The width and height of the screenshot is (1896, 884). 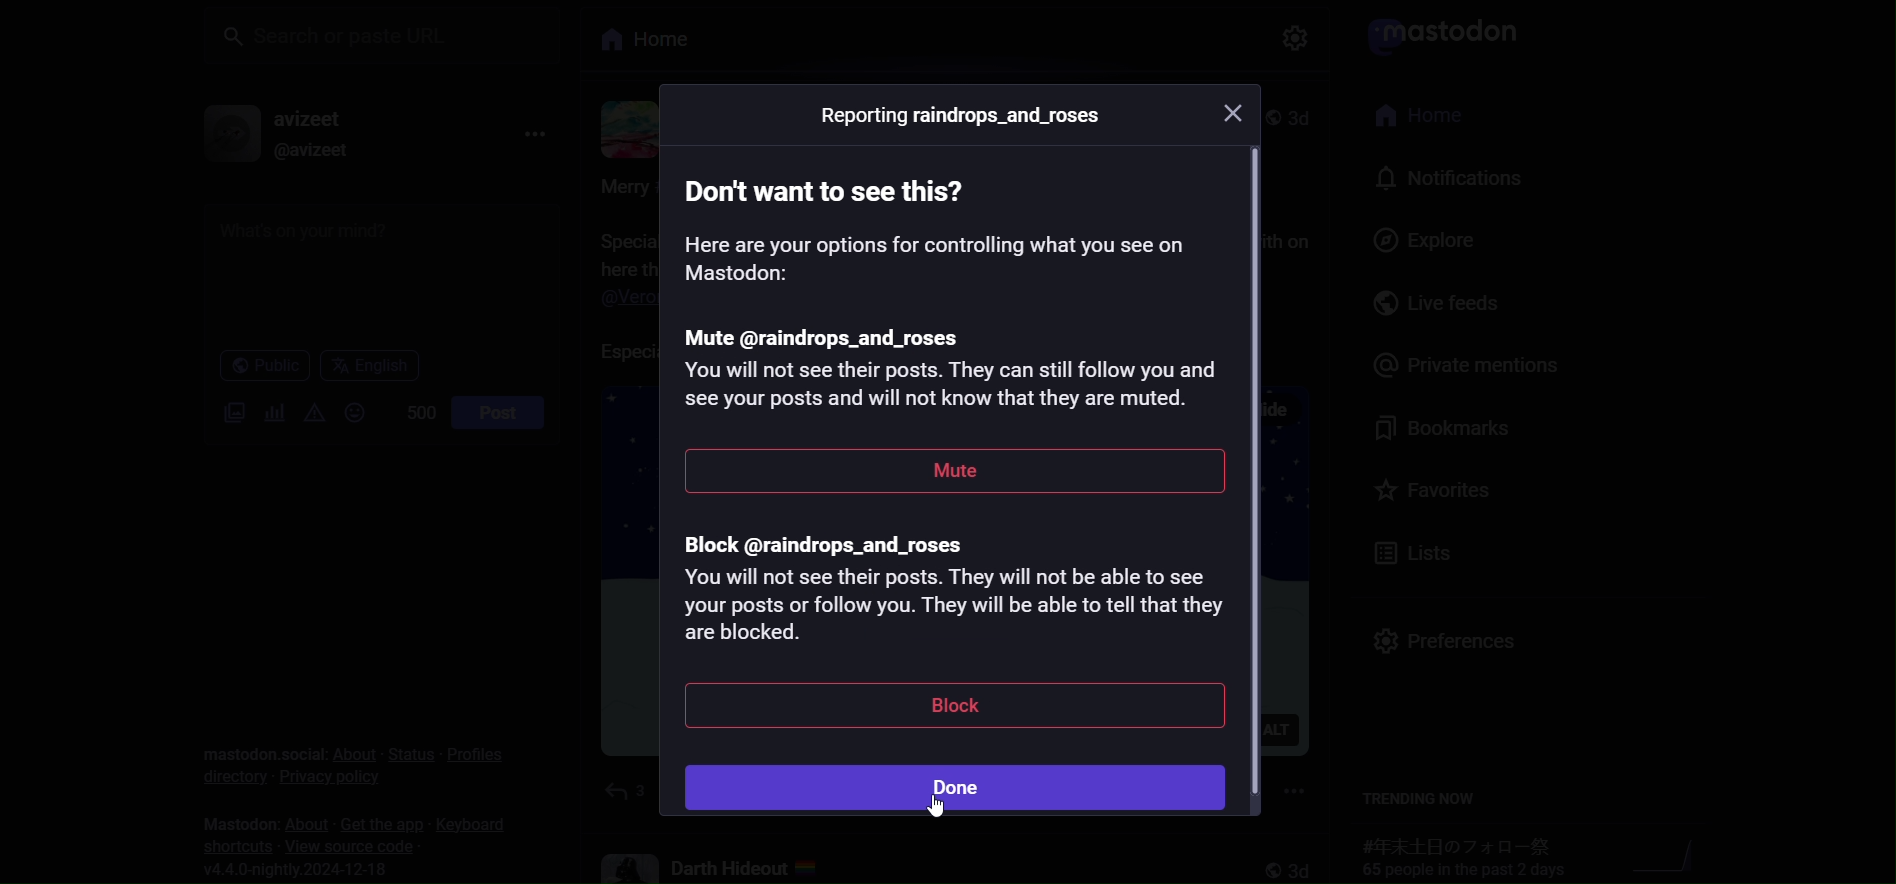 What do you see at coordinates (950, 475) in the screenshot?
I see `mute` at bounding box center [950, 475].